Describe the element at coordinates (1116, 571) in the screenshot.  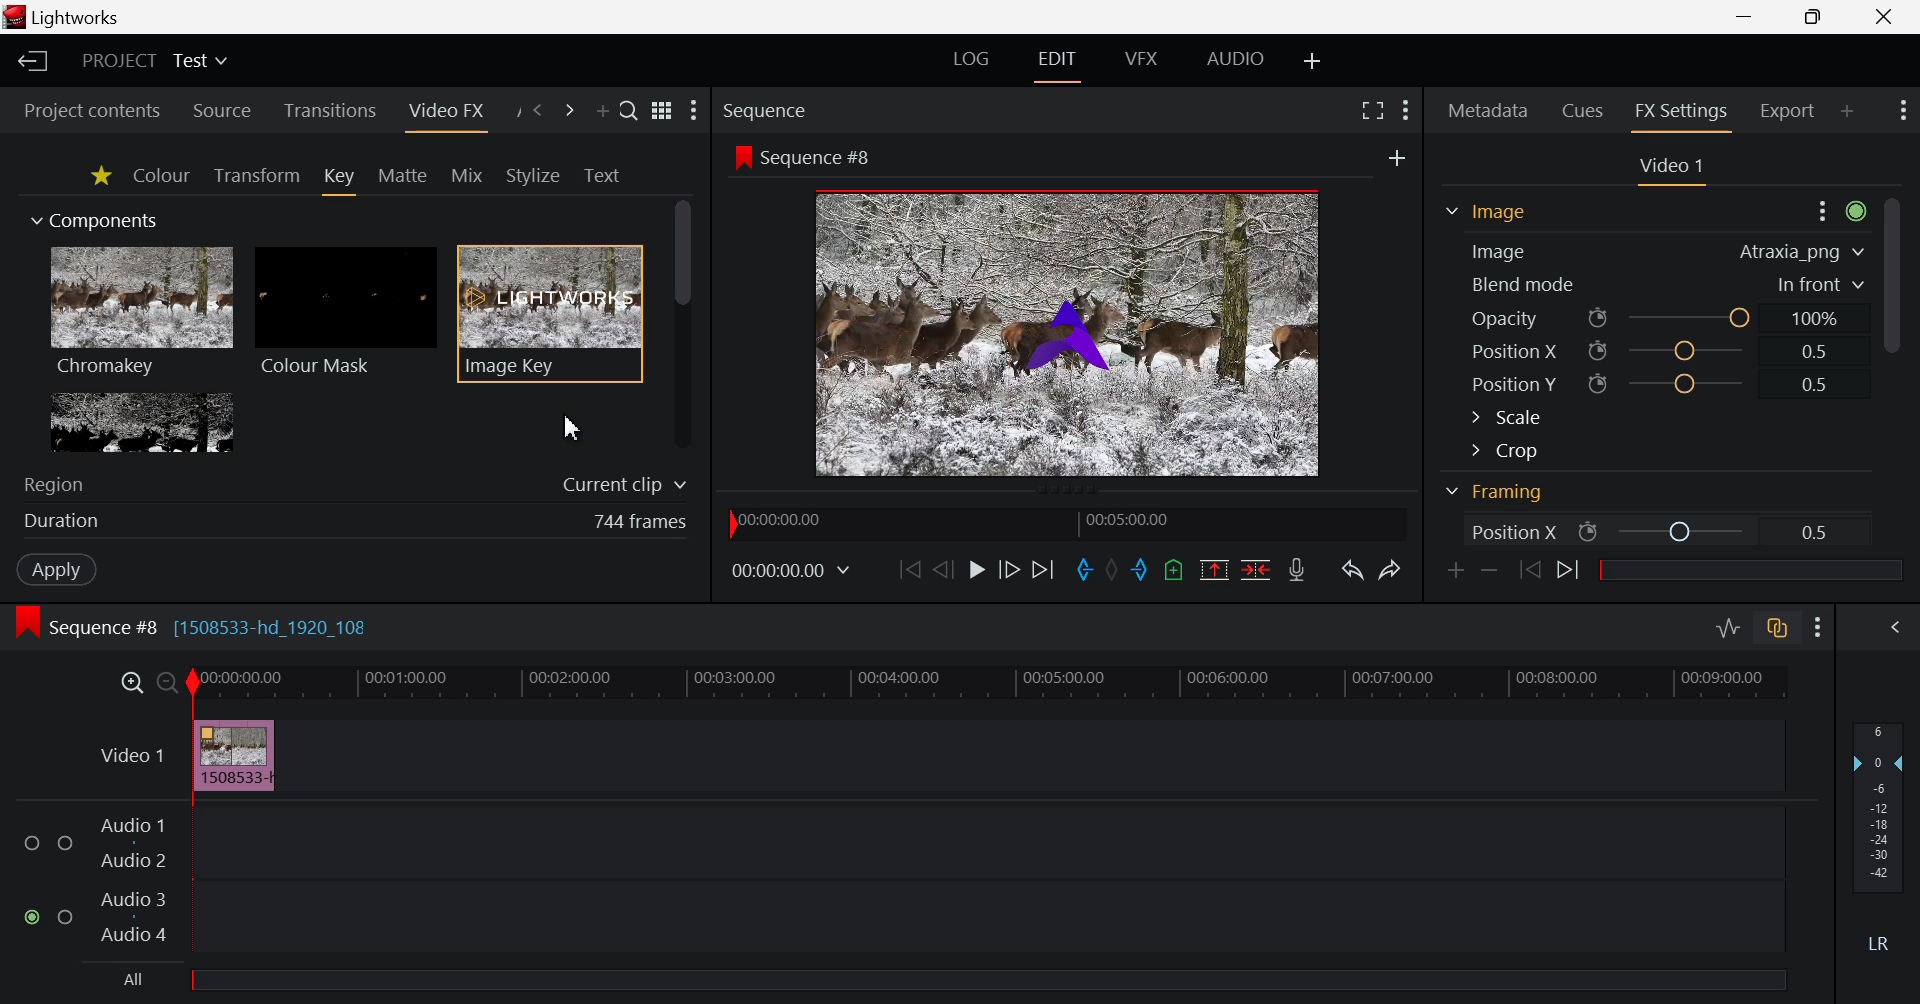
I see `Remove all marks` at that location.